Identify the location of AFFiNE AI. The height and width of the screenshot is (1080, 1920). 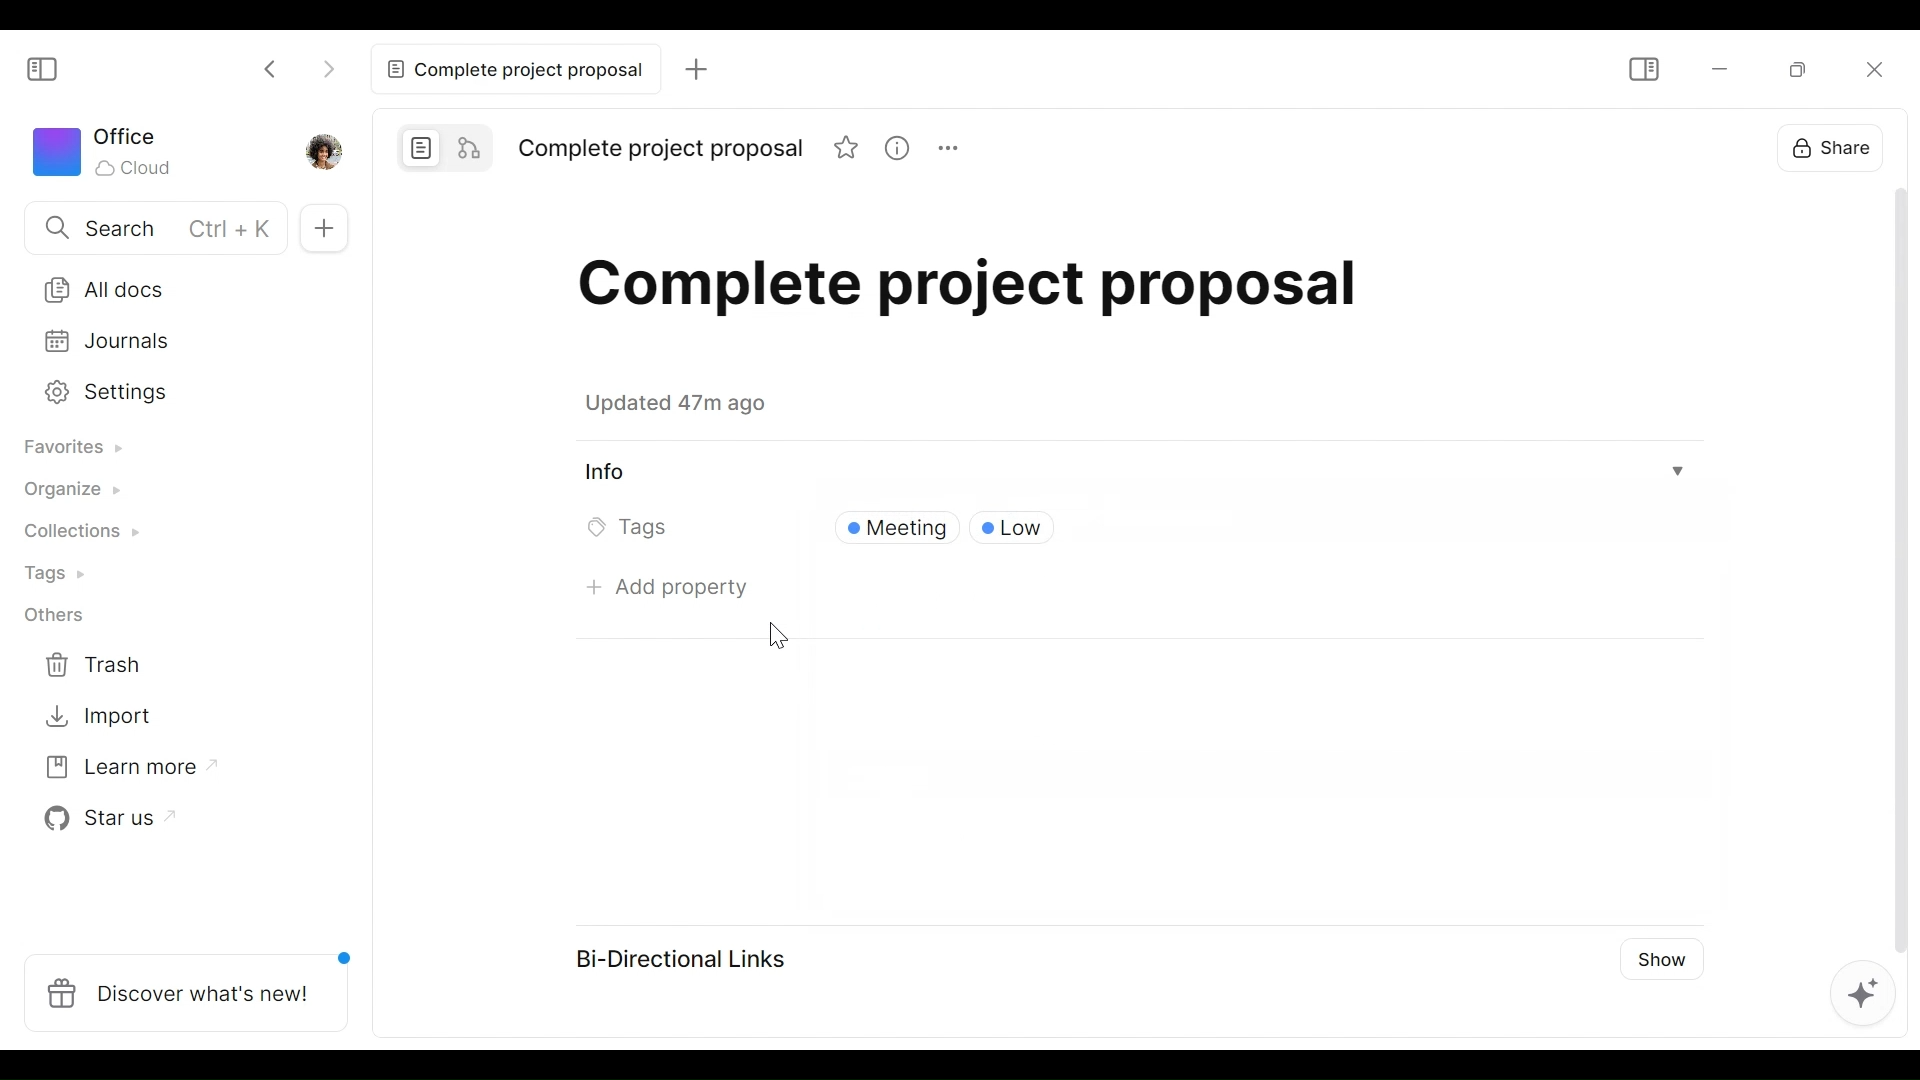
(1858, 990).